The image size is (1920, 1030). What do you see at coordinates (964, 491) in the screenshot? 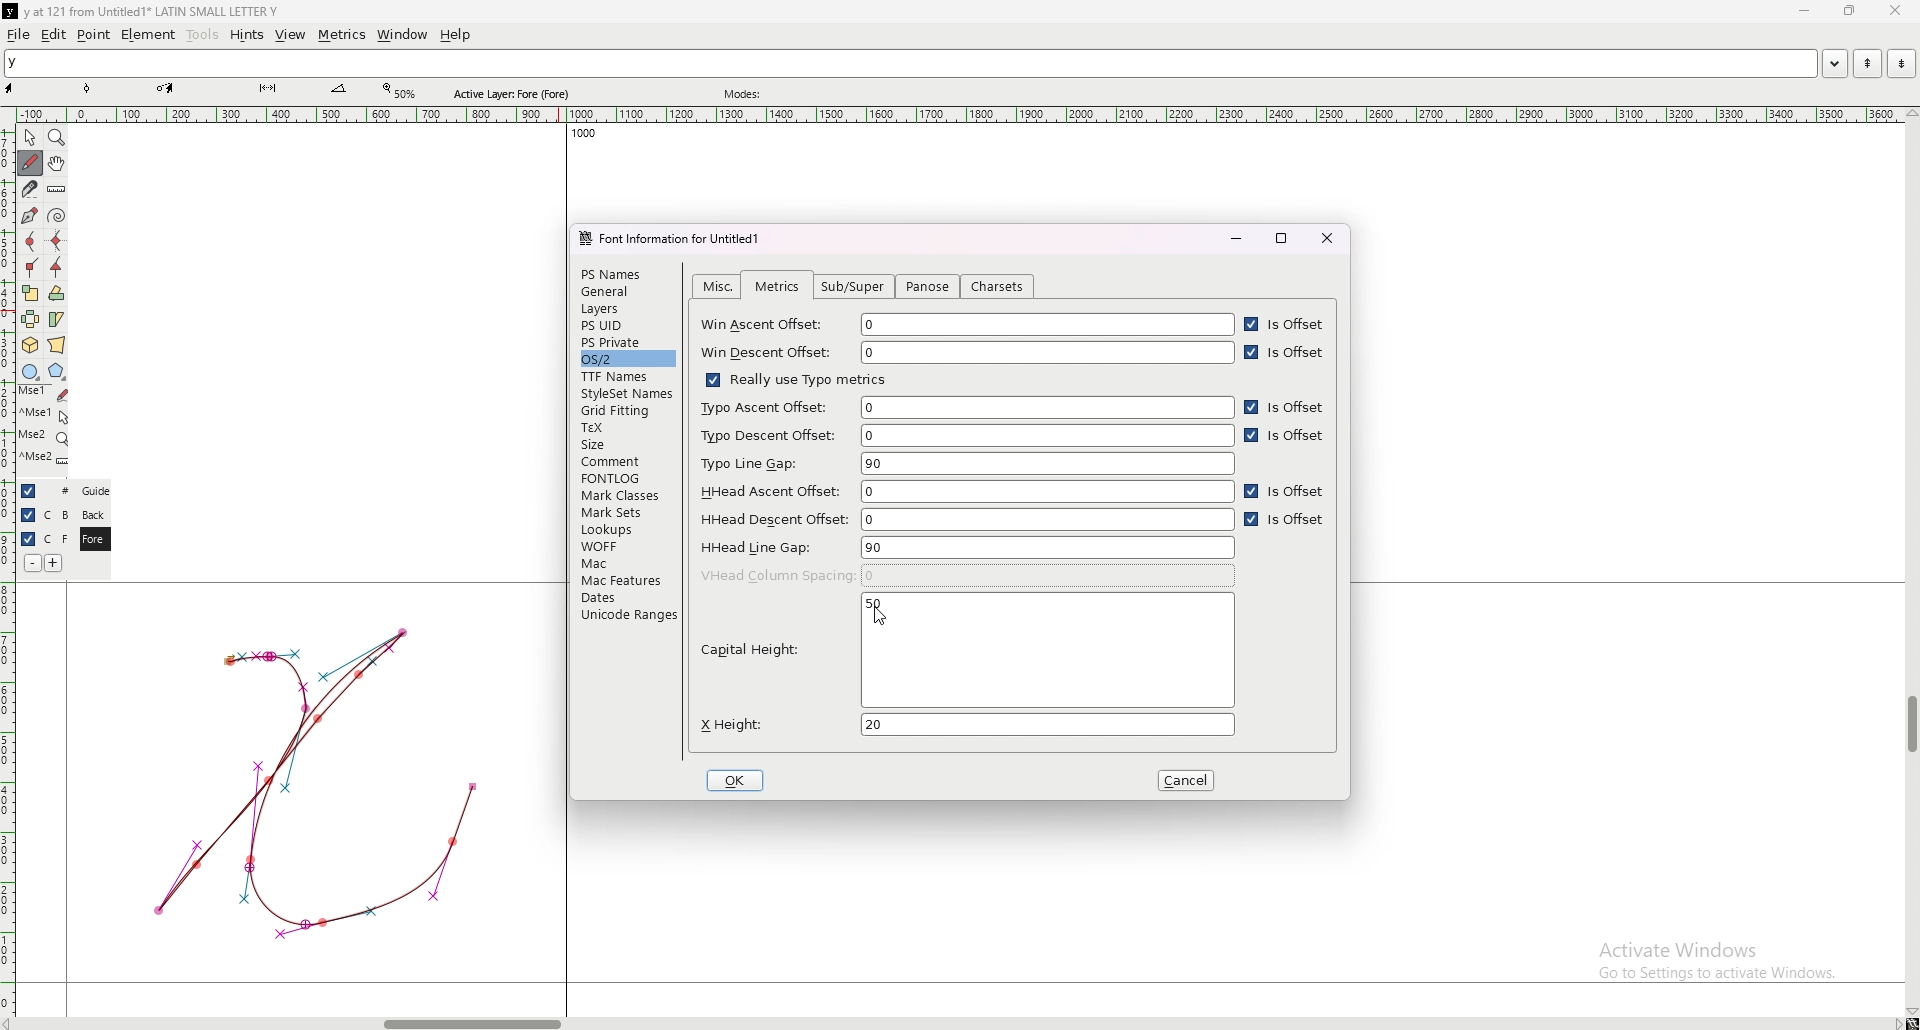
I see `hhead ascent offset 0` at bounding box center [964, 491].